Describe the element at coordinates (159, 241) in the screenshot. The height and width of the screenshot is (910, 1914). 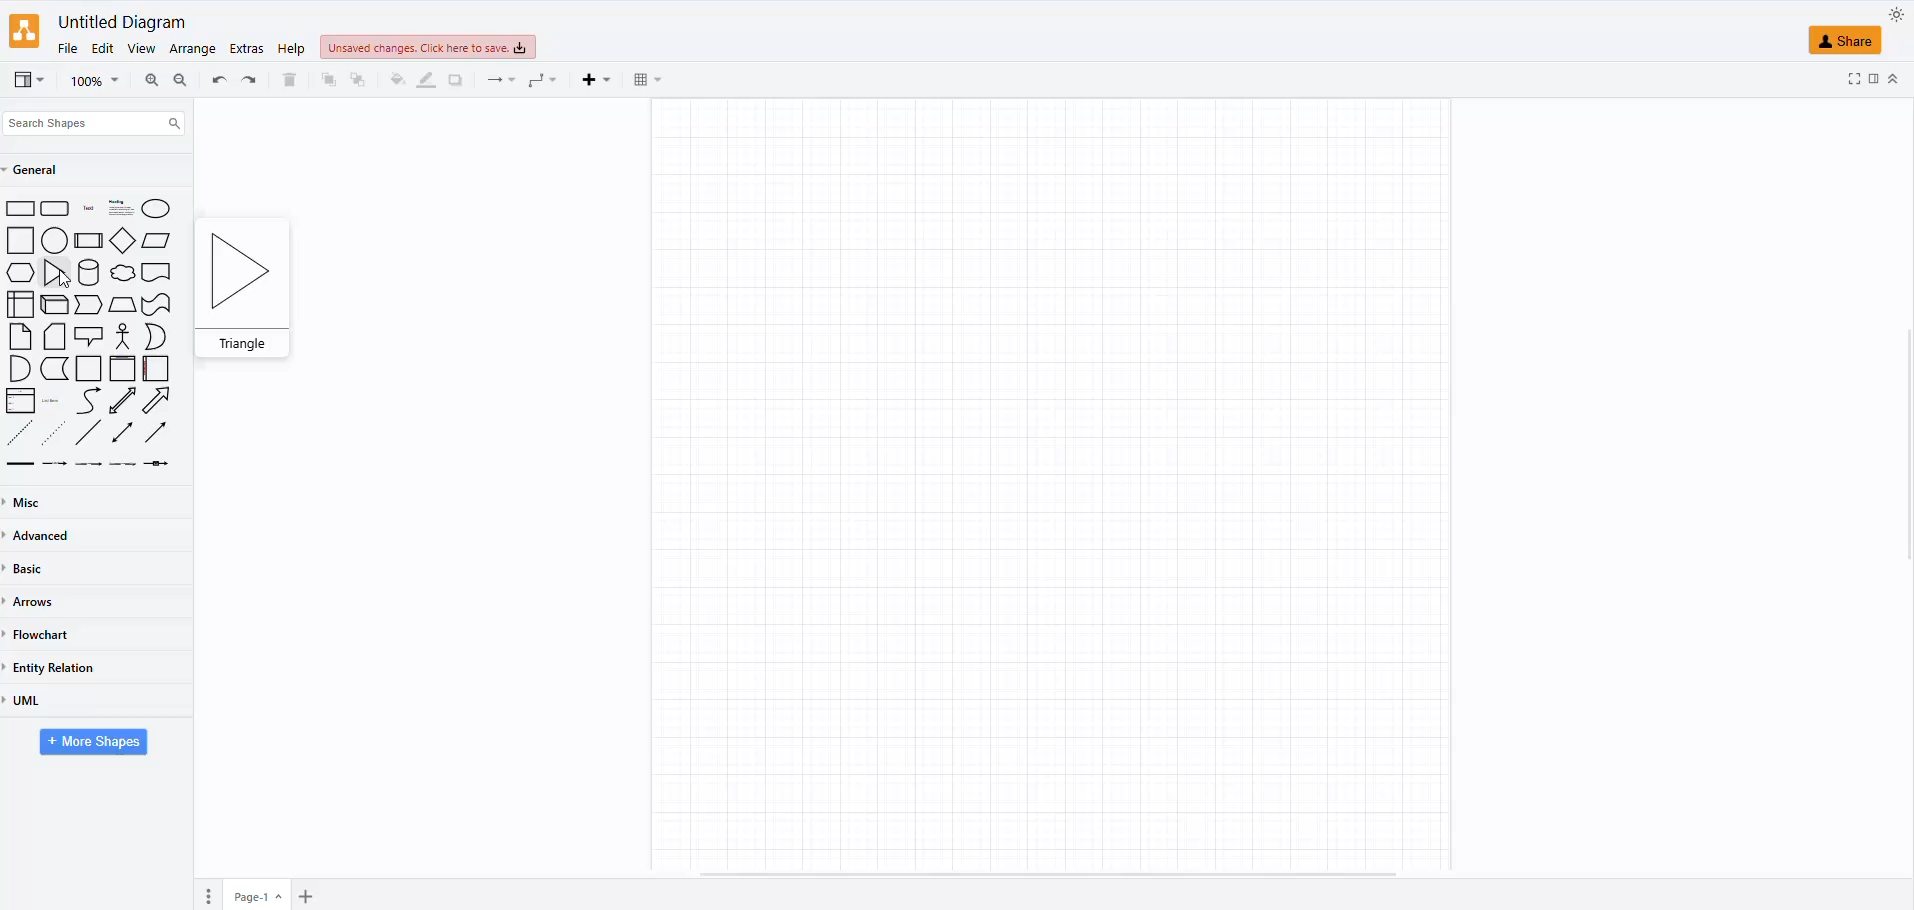
I see `Parallelogram` at that location.